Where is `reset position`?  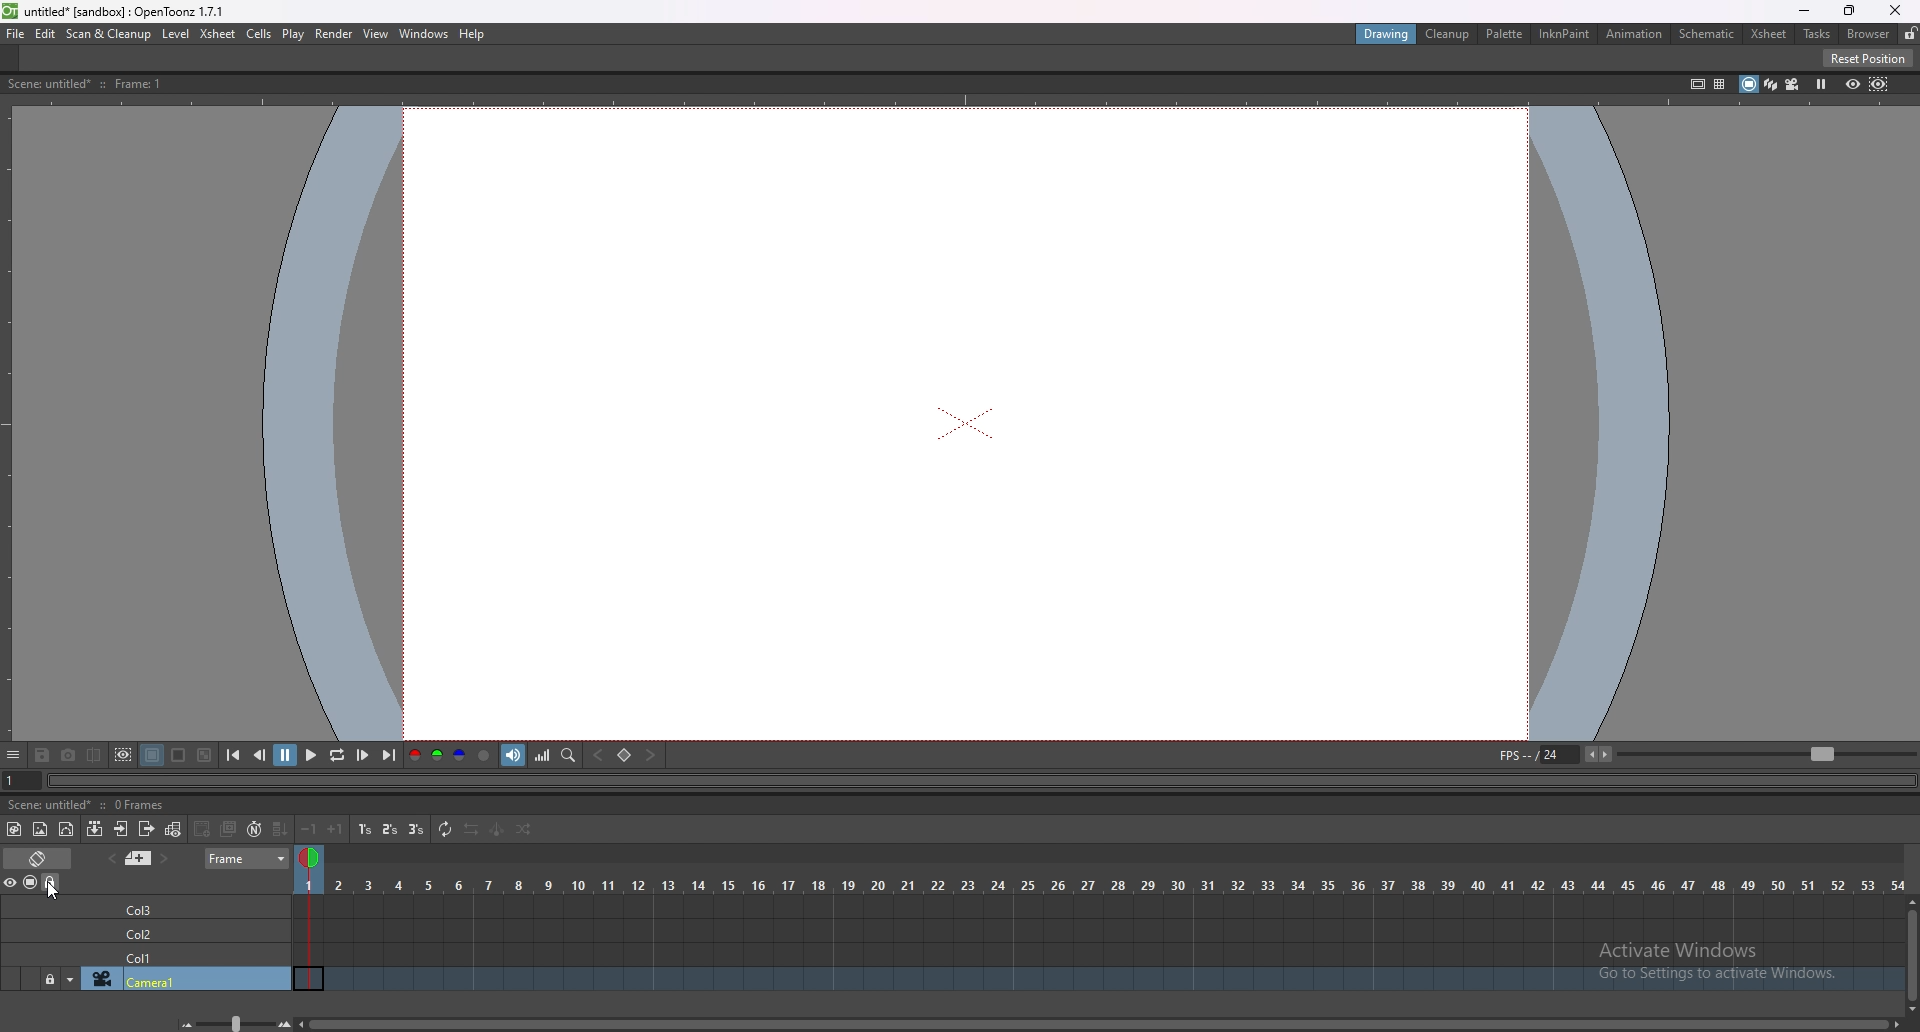
reset position is located at coordinates (1868, 58).